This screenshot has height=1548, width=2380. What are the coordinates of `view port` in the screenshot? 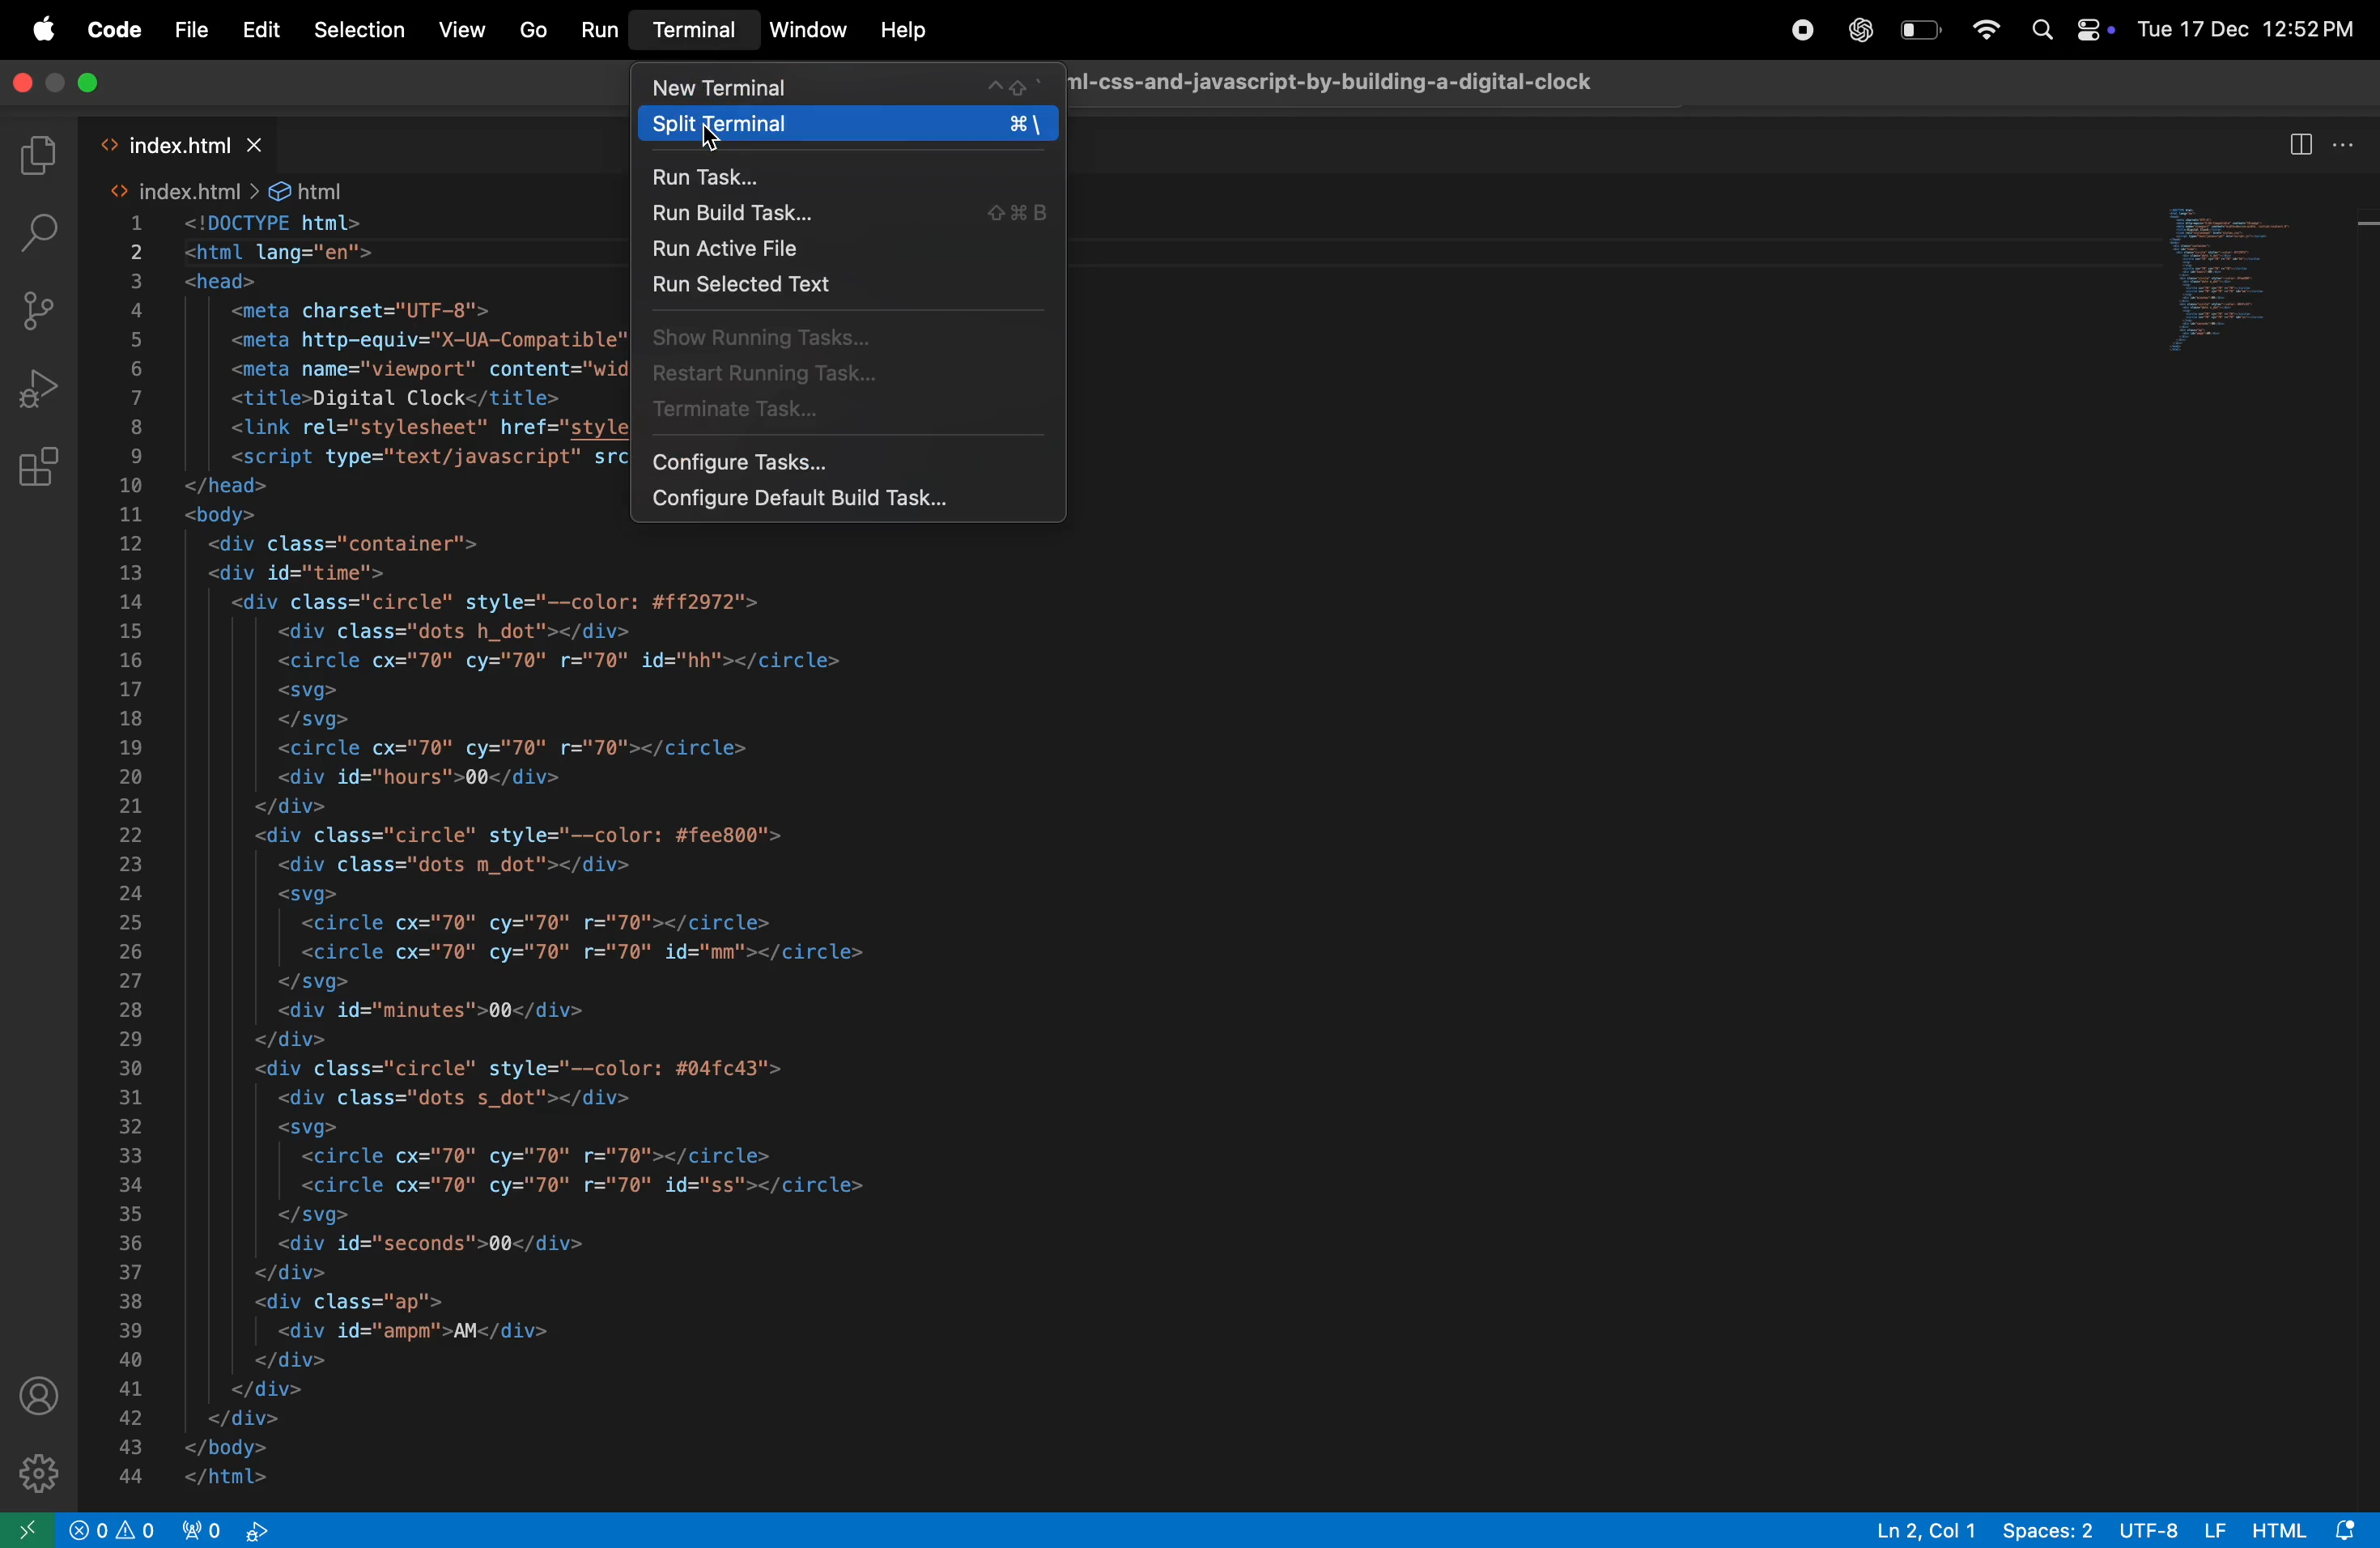 It's located at (239, 1531).